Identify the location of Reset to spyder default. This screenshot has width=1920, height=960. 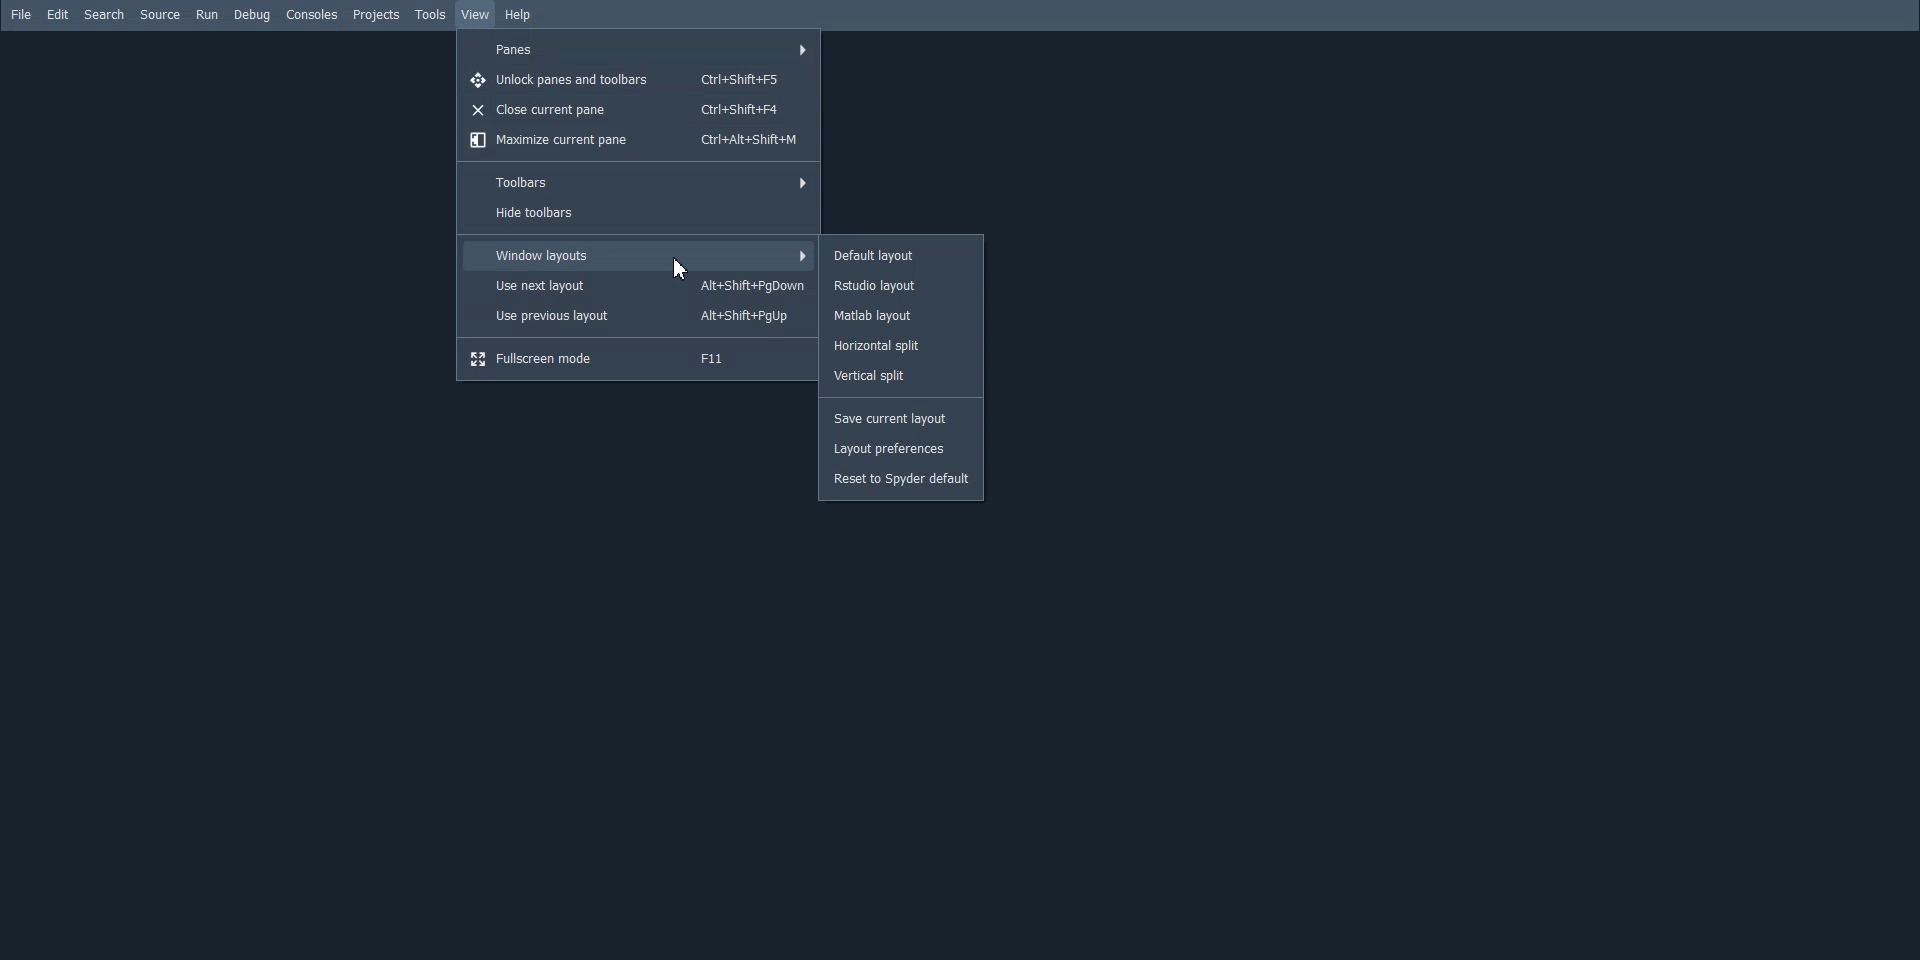
(902, 480).